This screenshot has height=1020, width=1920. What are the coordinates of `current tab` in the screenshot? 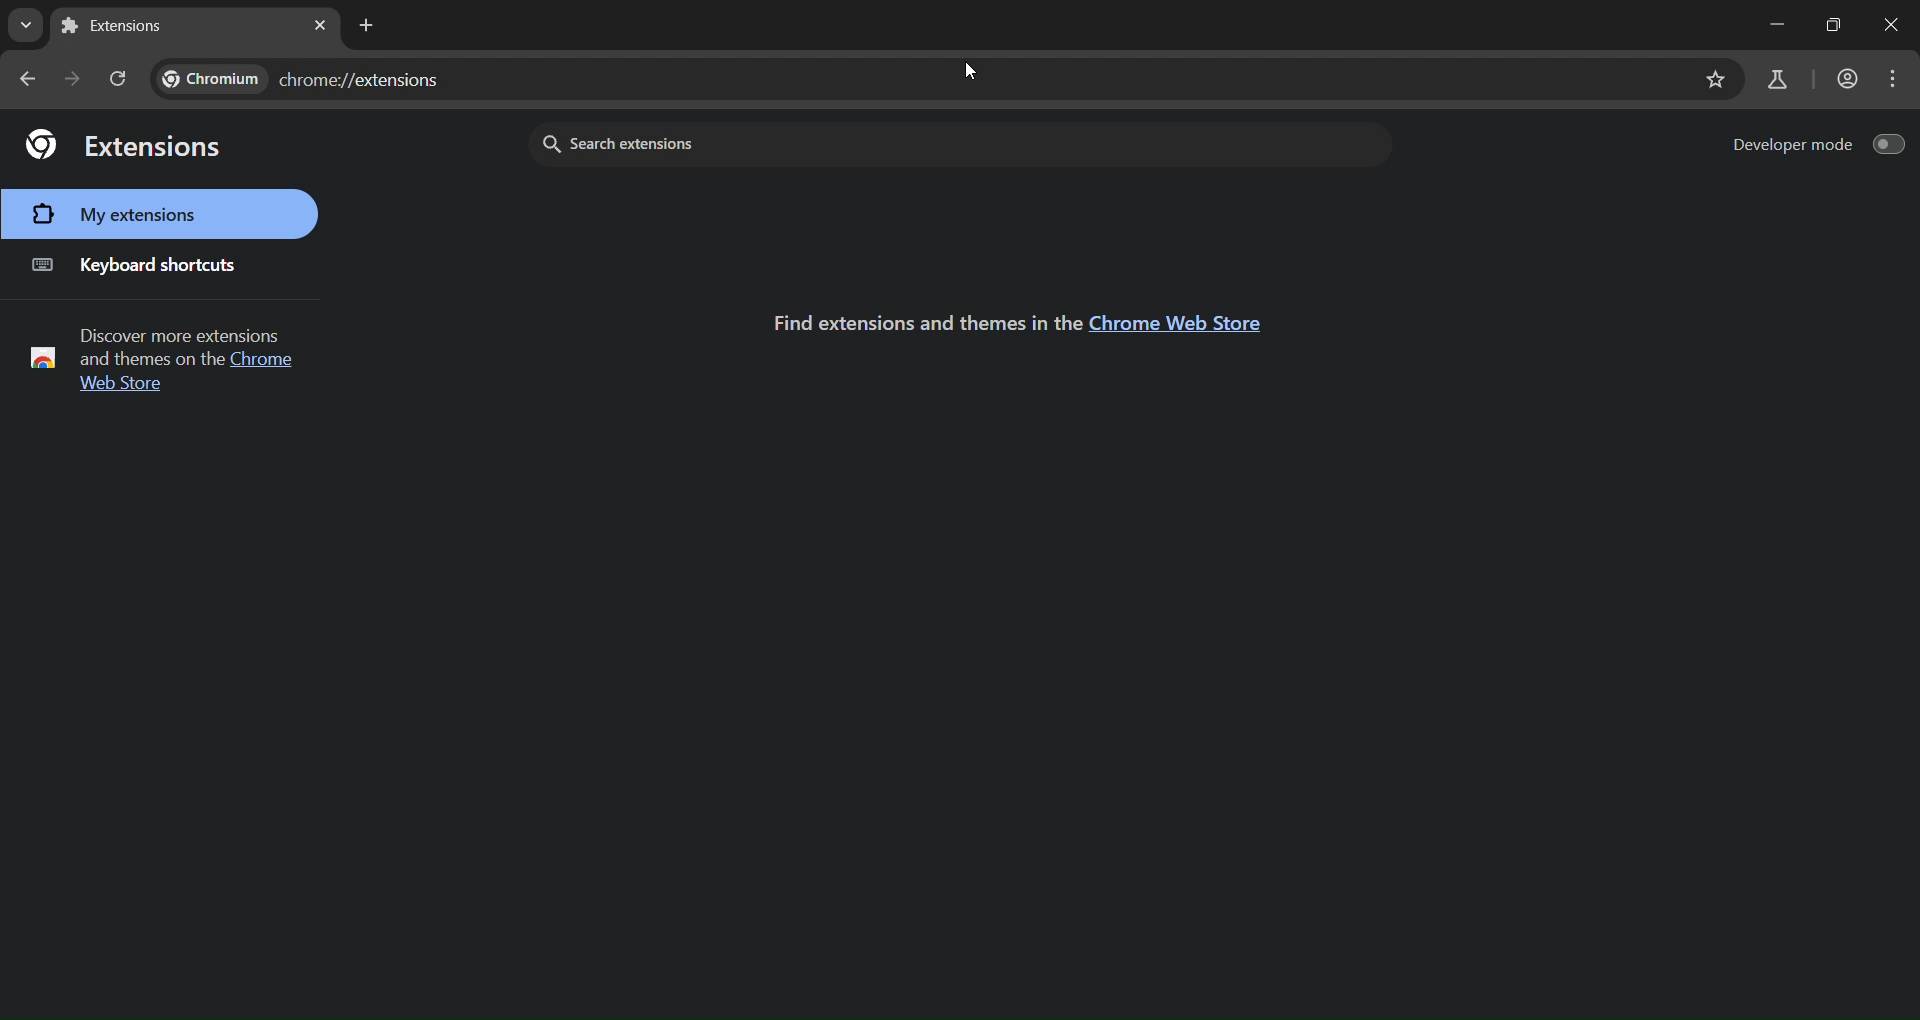 It's located at (120, 26).